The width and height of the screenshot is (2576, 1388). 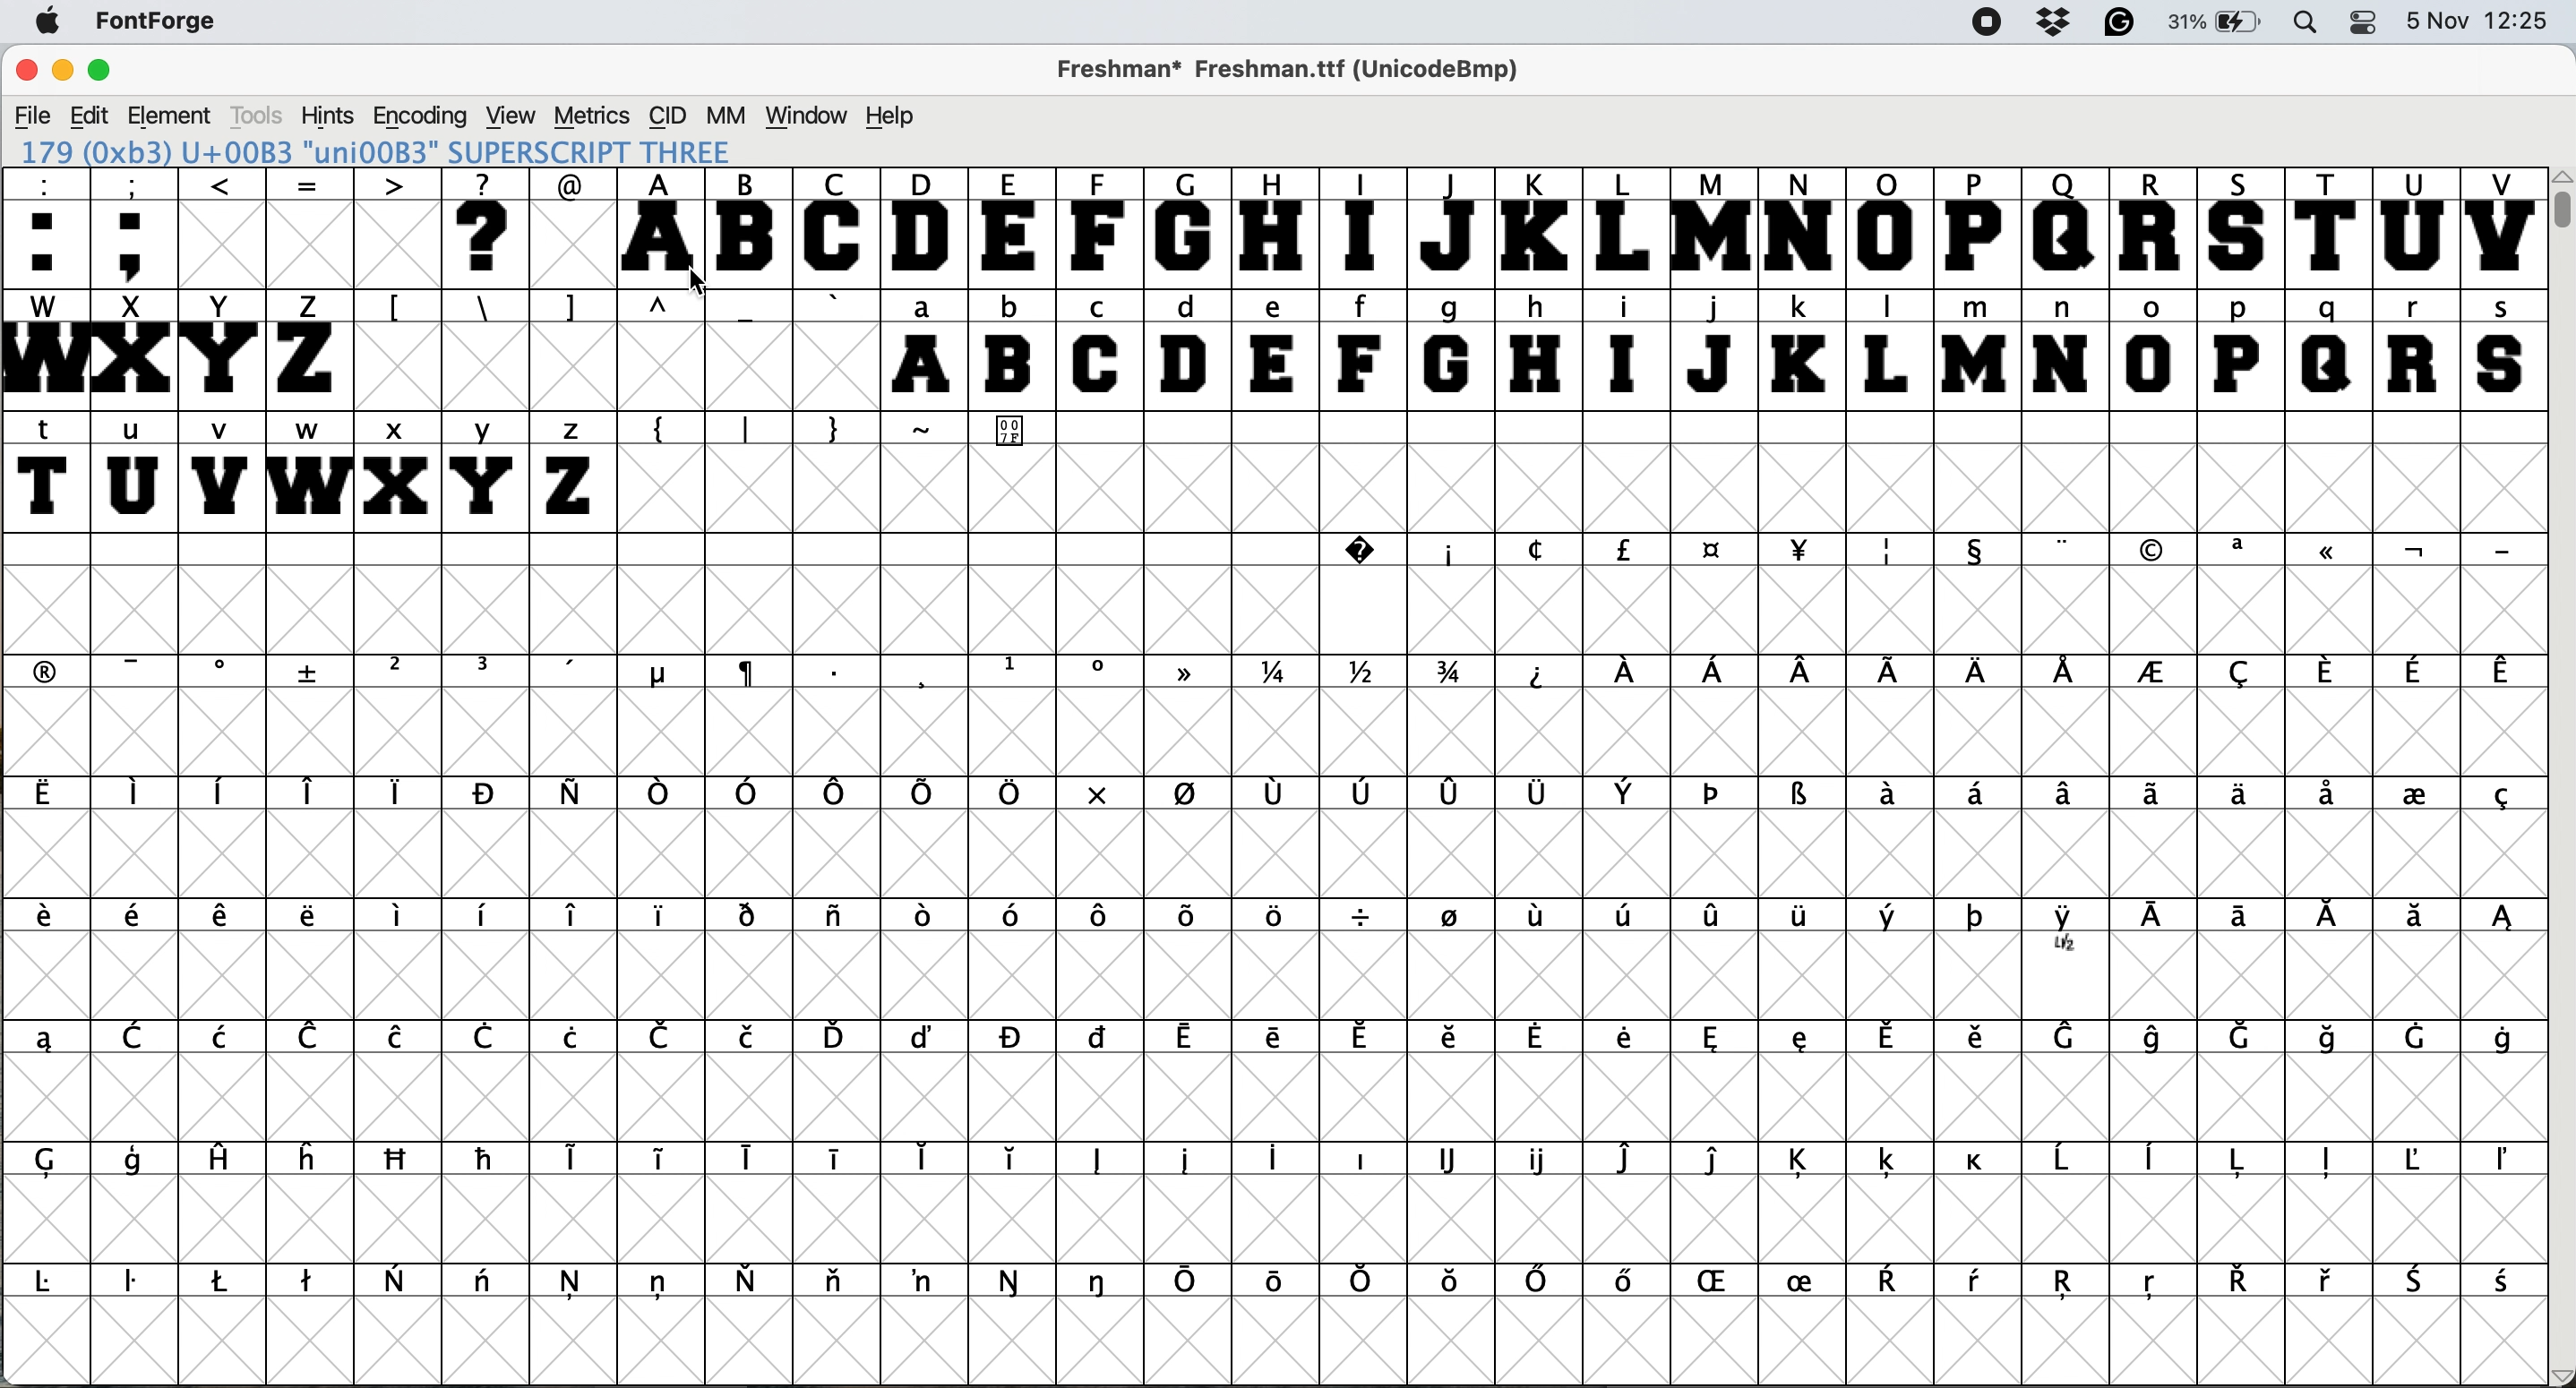 What do you see at coordinates (1012, 350) in the screenshot?
I see `b` at bounding box center [1012, 350].